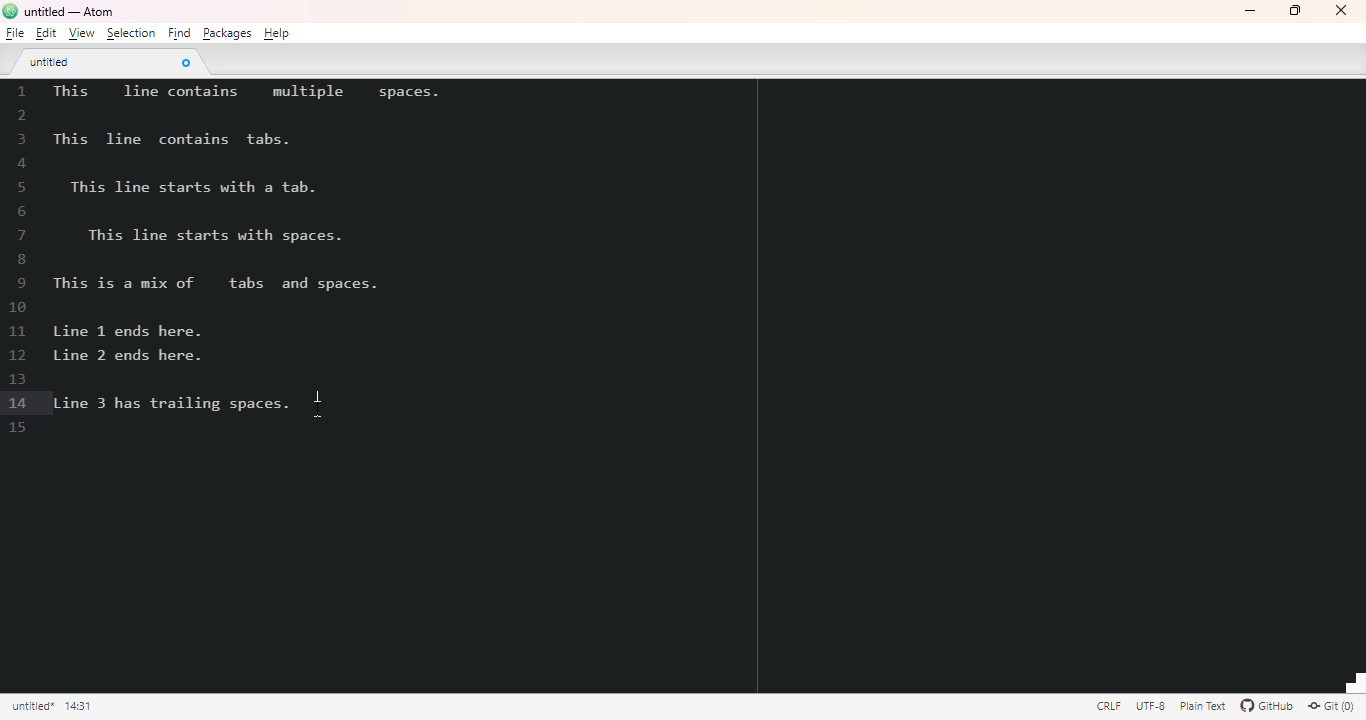 The width and height of the screenshot is (1366, 720). I want to click on title, so click(69, 12).